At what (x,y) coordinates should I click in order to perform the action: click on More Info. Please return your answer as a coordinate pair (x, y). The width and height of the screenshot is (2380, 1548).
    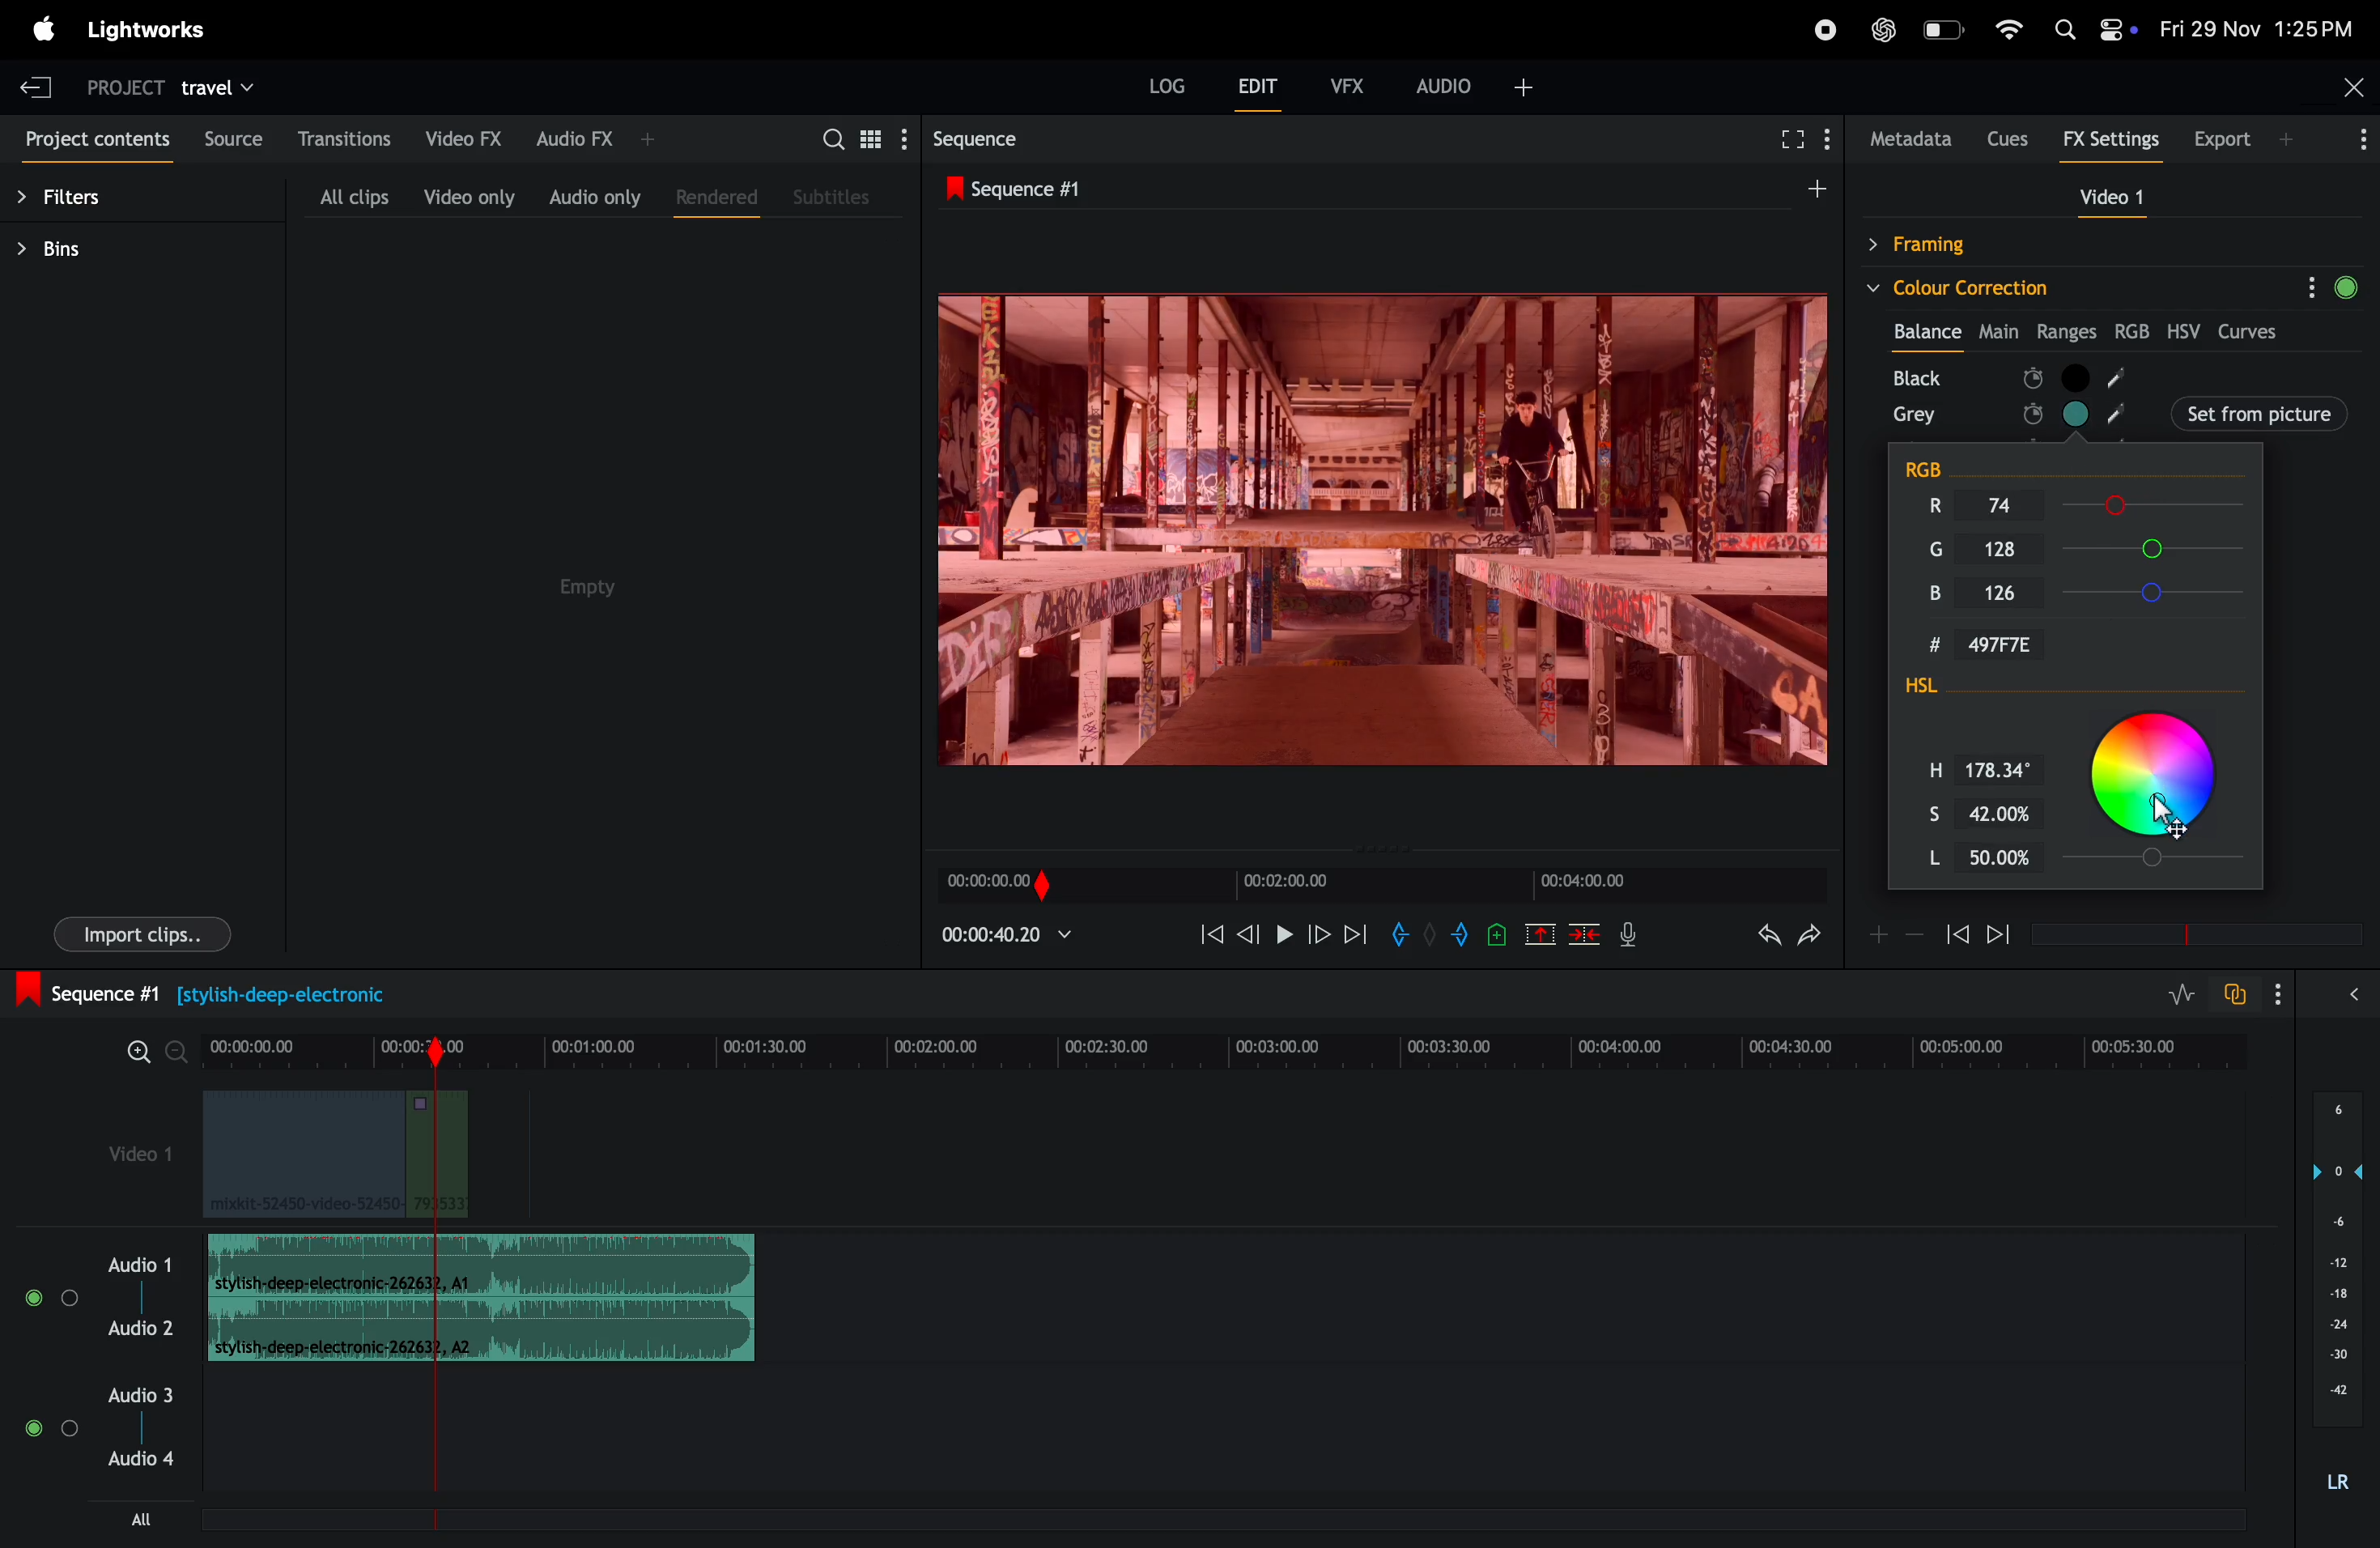
    Looking at the image, I should click on (2364, 146).